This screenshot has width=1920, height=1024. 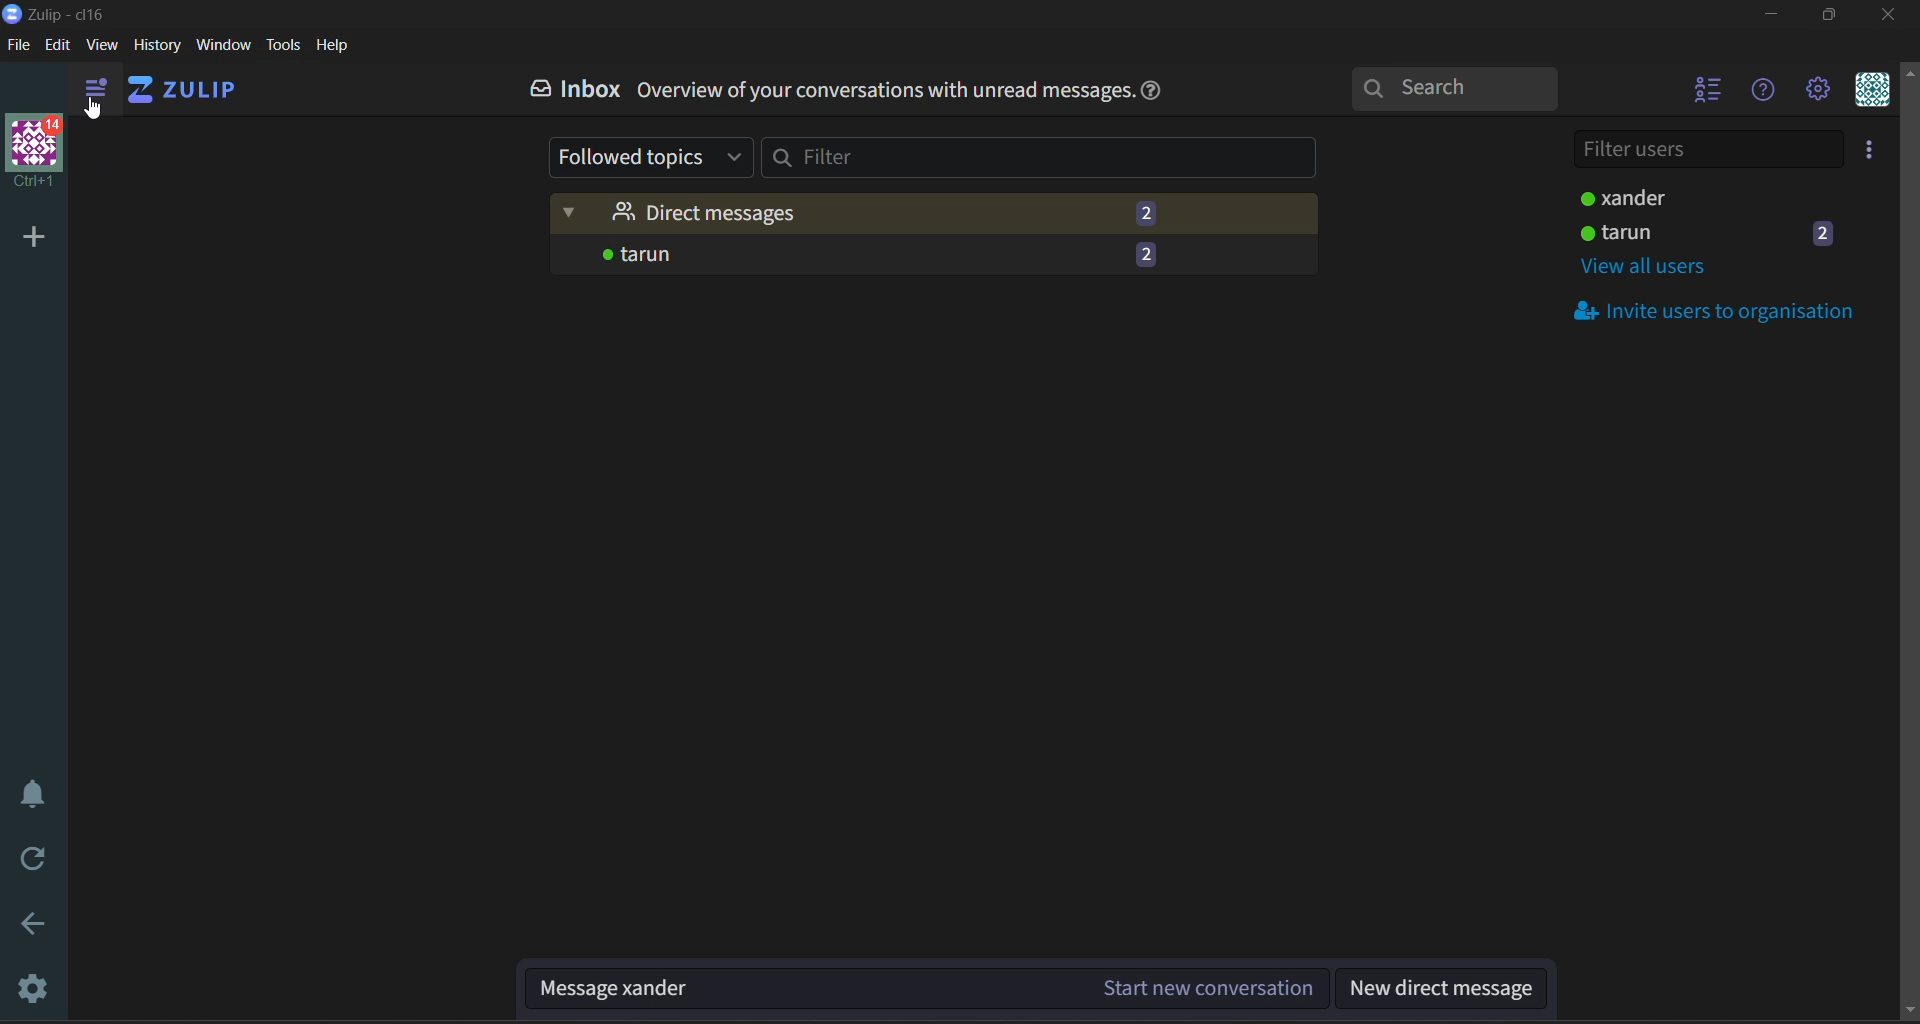 What do you see at coordinates (61, 16) in the screenshot?
I see `application logo and name` at bounding box center [61, 16].